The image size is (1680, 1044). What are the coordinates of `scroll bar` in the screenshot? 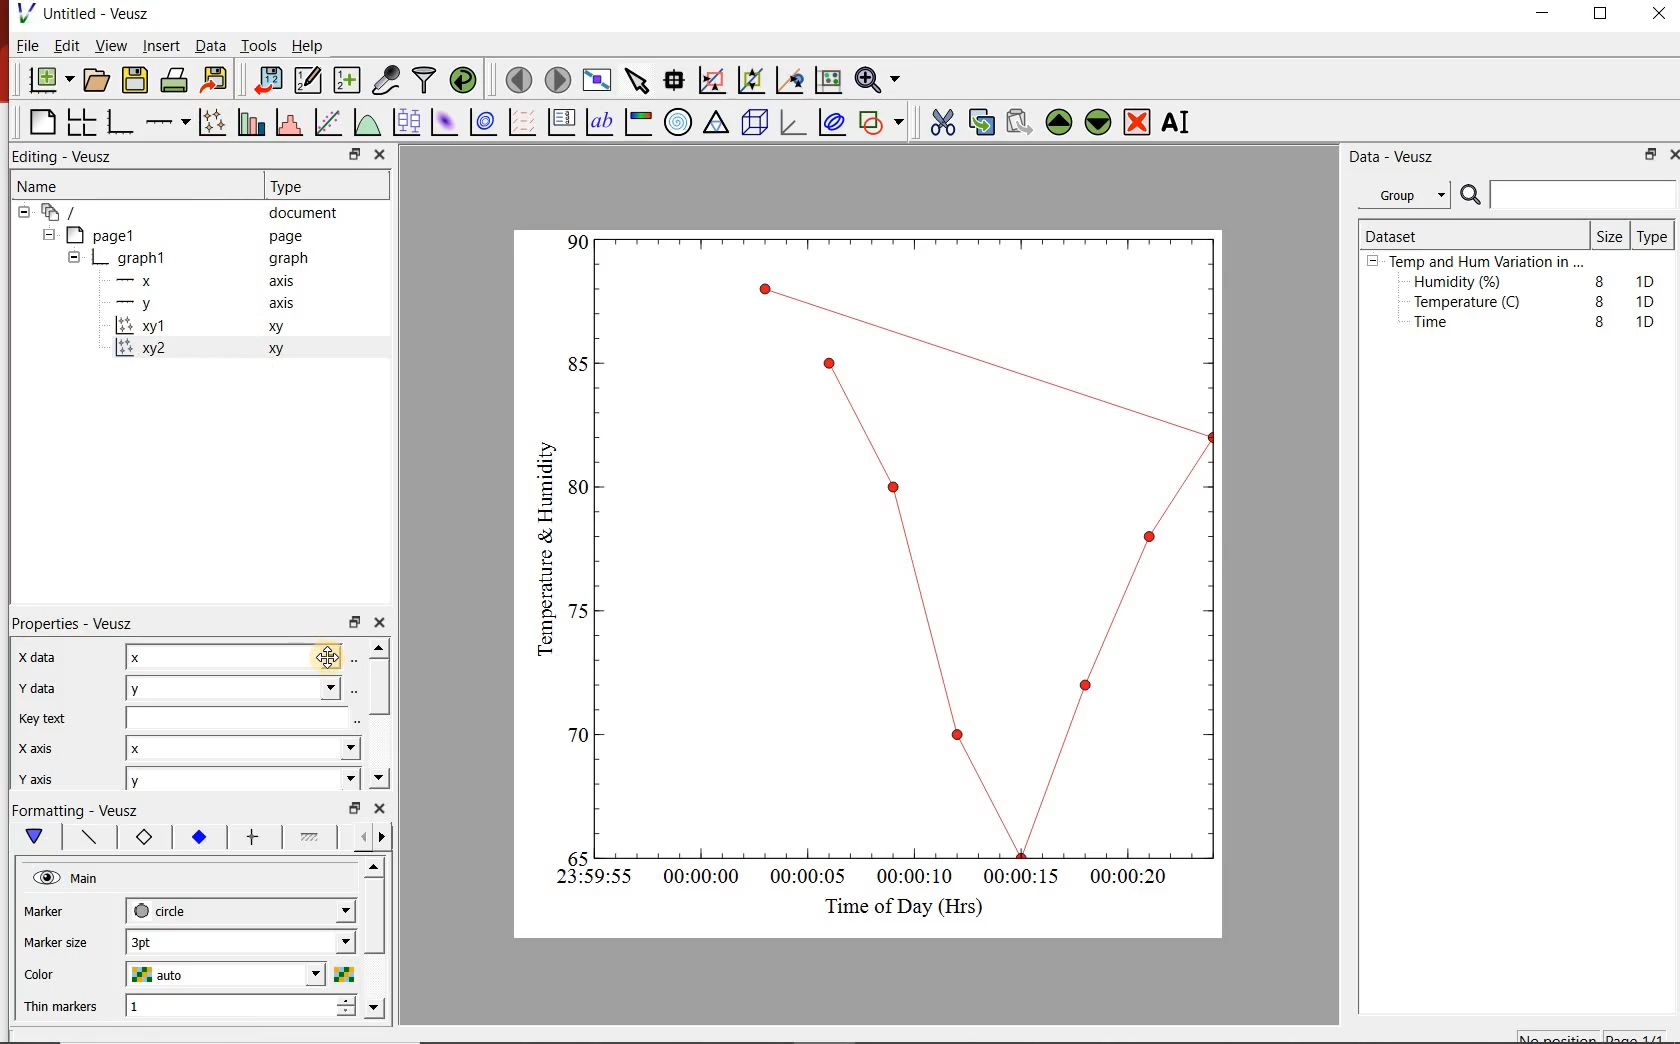 It's located at (382, 711).